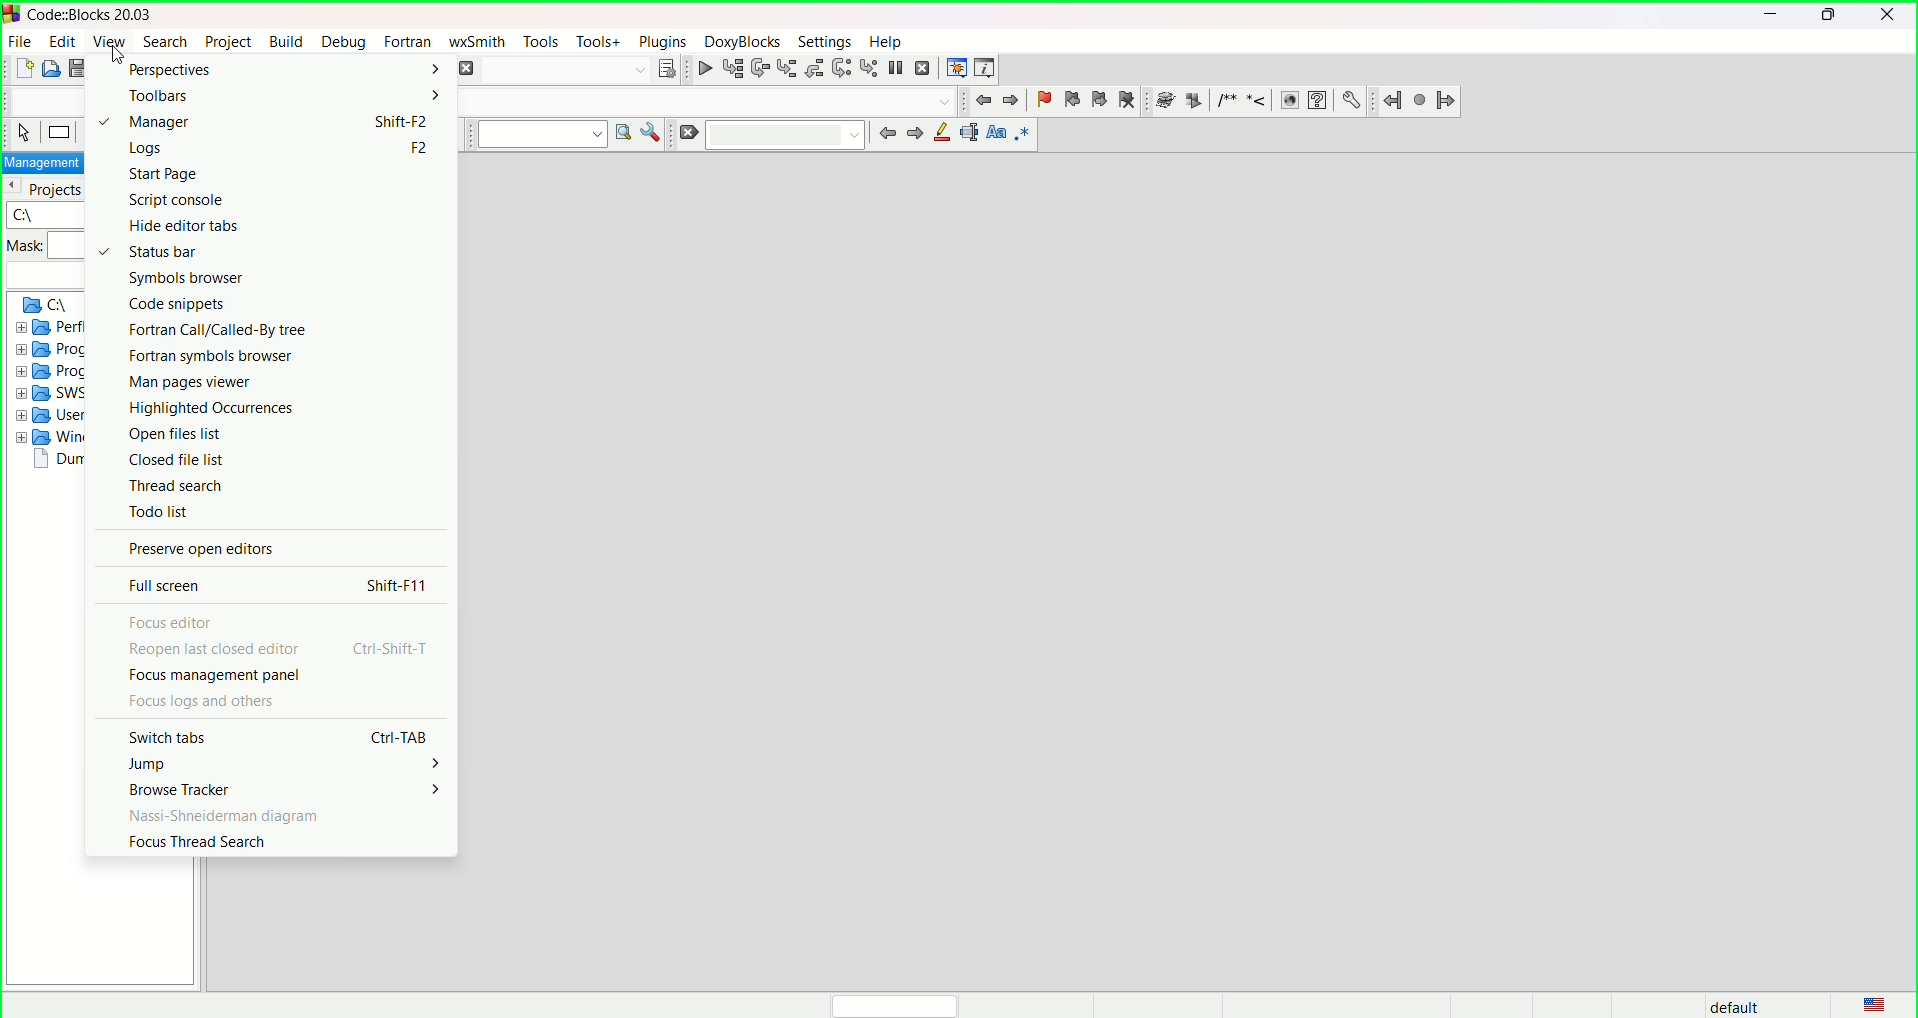 The width and height of the screenshot is (1918, 1018). What do you see at coordinates (1010, 100) in the screenshot?
I see `jump forward` at bounding box center [1010, 100].